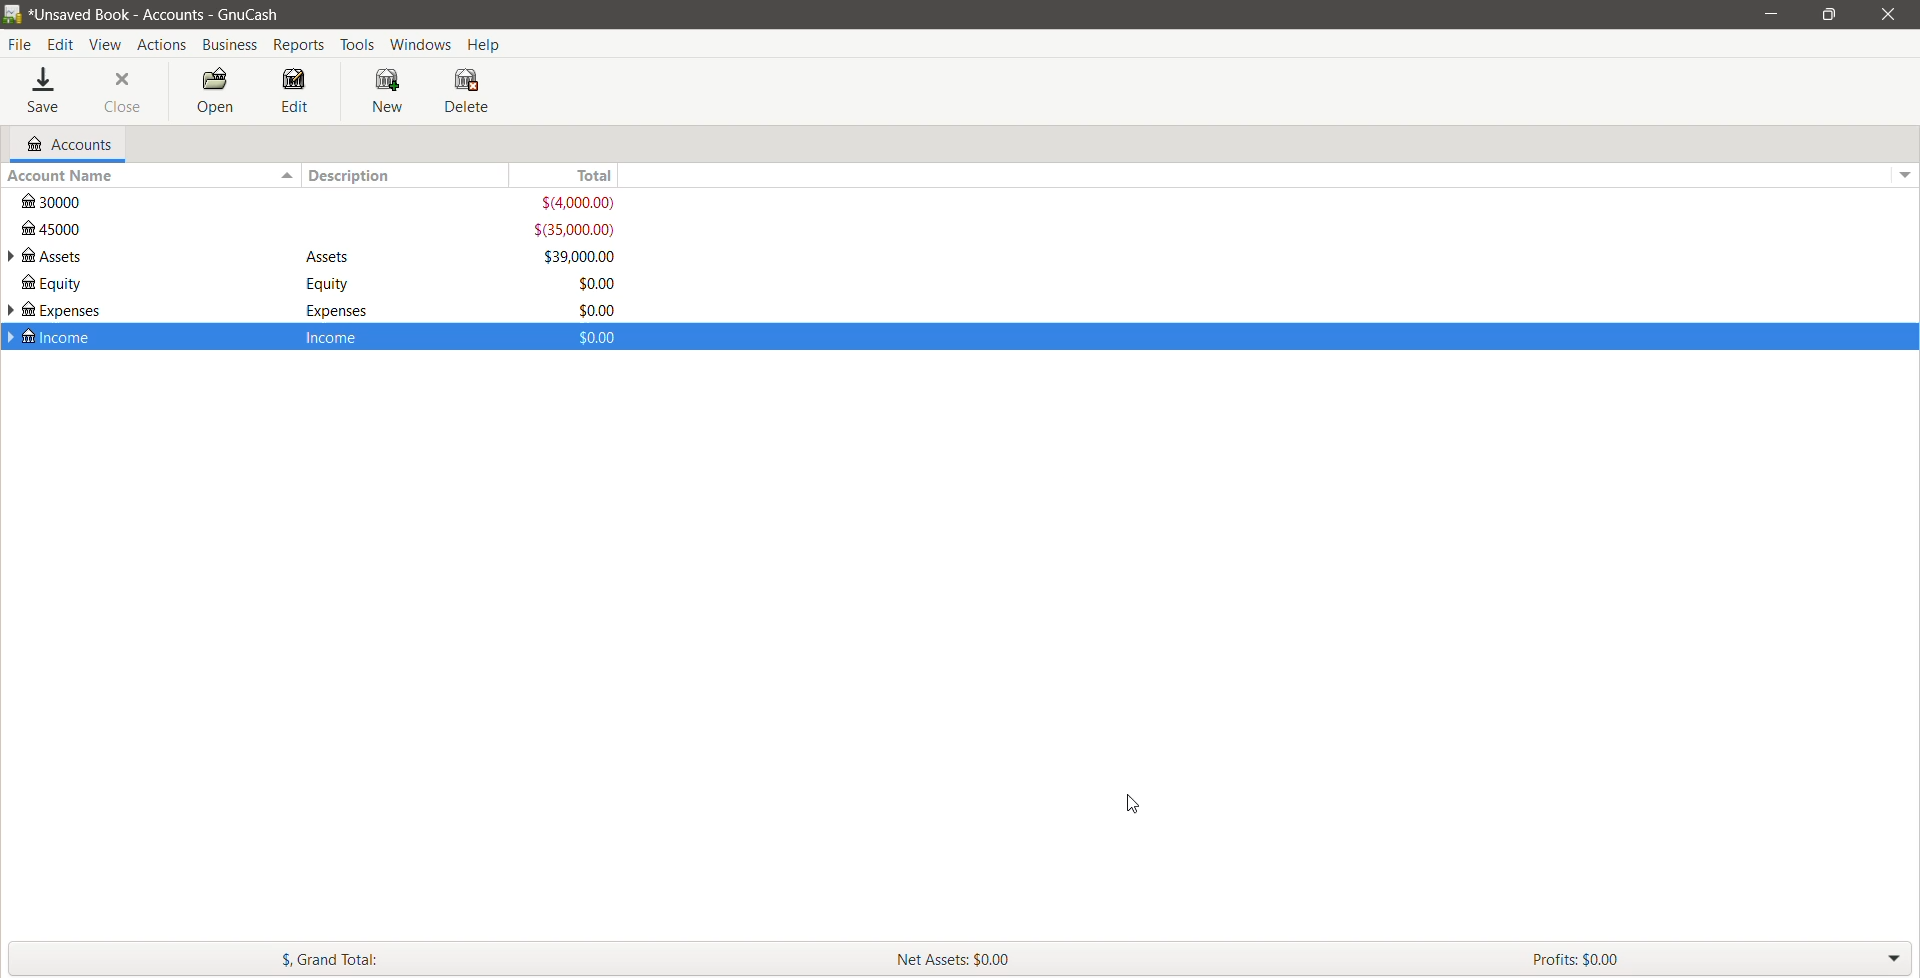 This screenshot has width=1920, height=978. I want to click on Accounts, so click(67, 144).